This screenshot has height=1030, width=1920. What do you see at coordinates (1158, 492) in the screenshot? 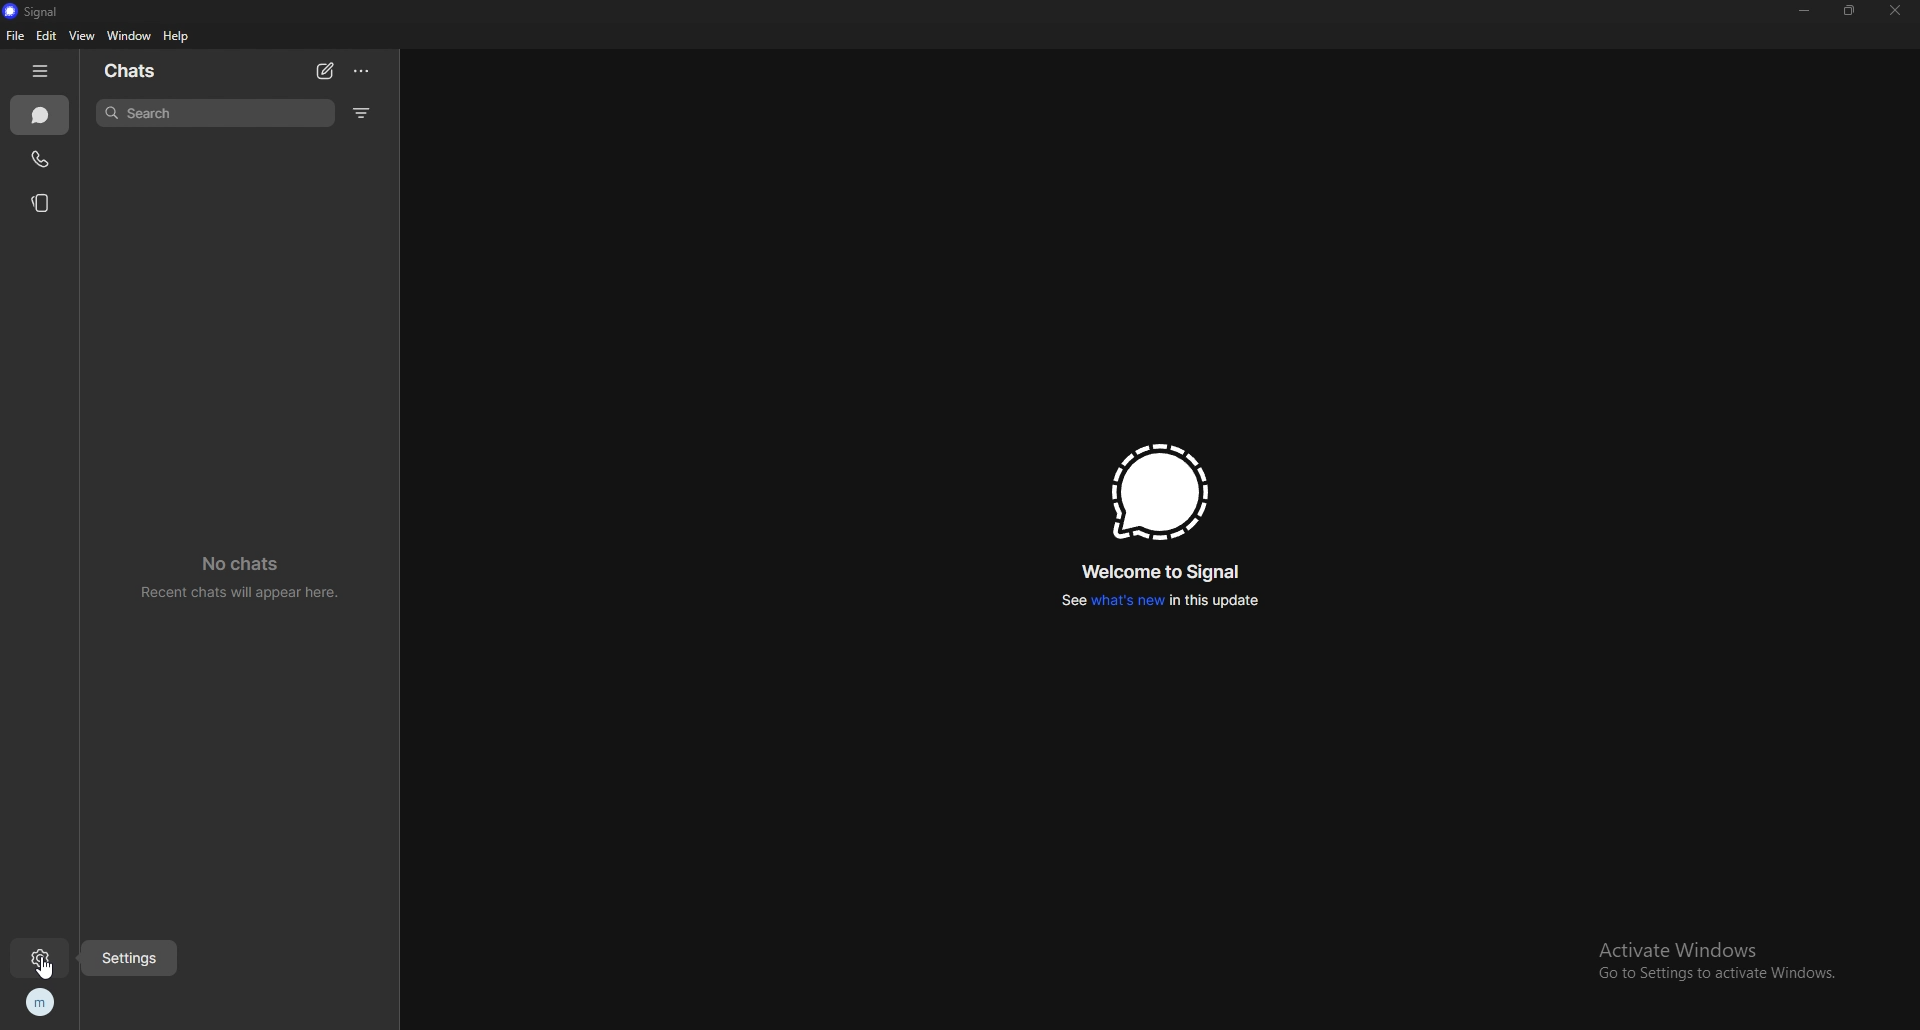
I see `signal logo` at bounding box center [1158, 492].